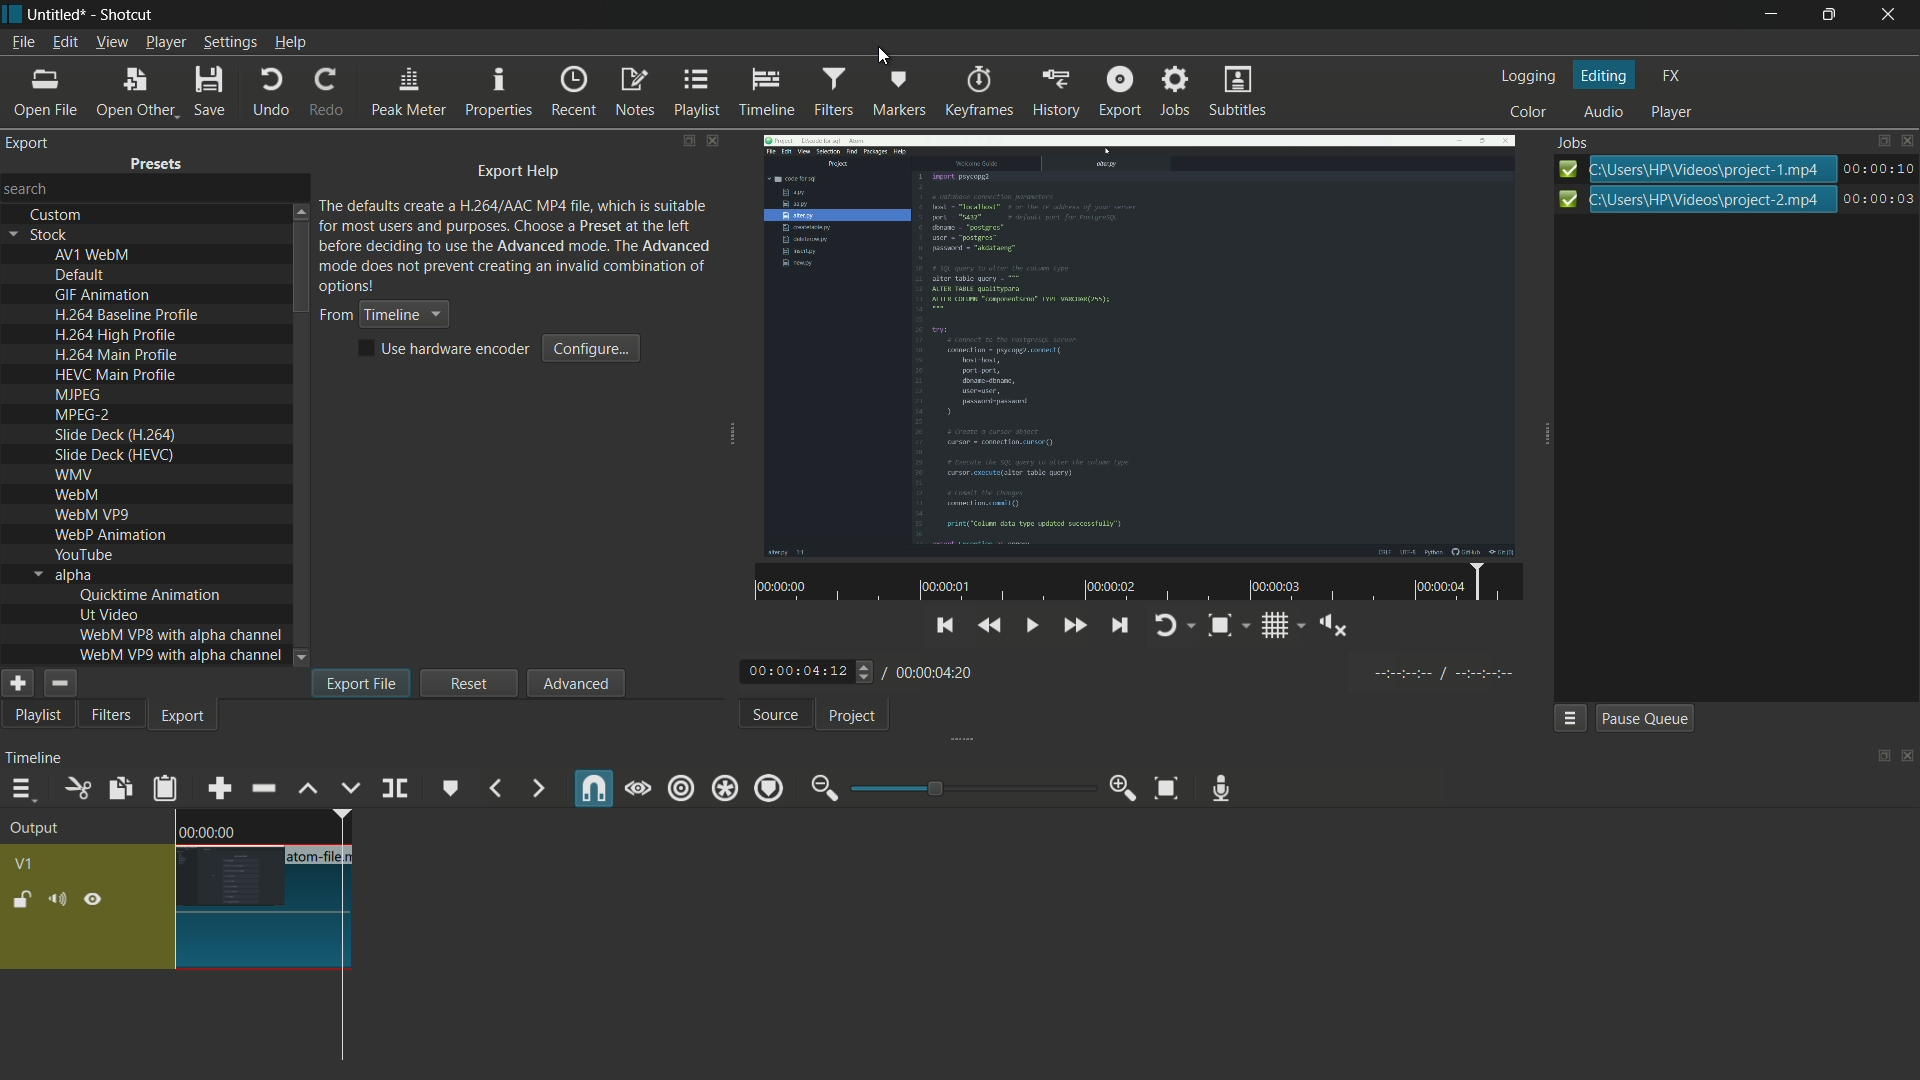  I want to click on export icon, so click(1880, 199).